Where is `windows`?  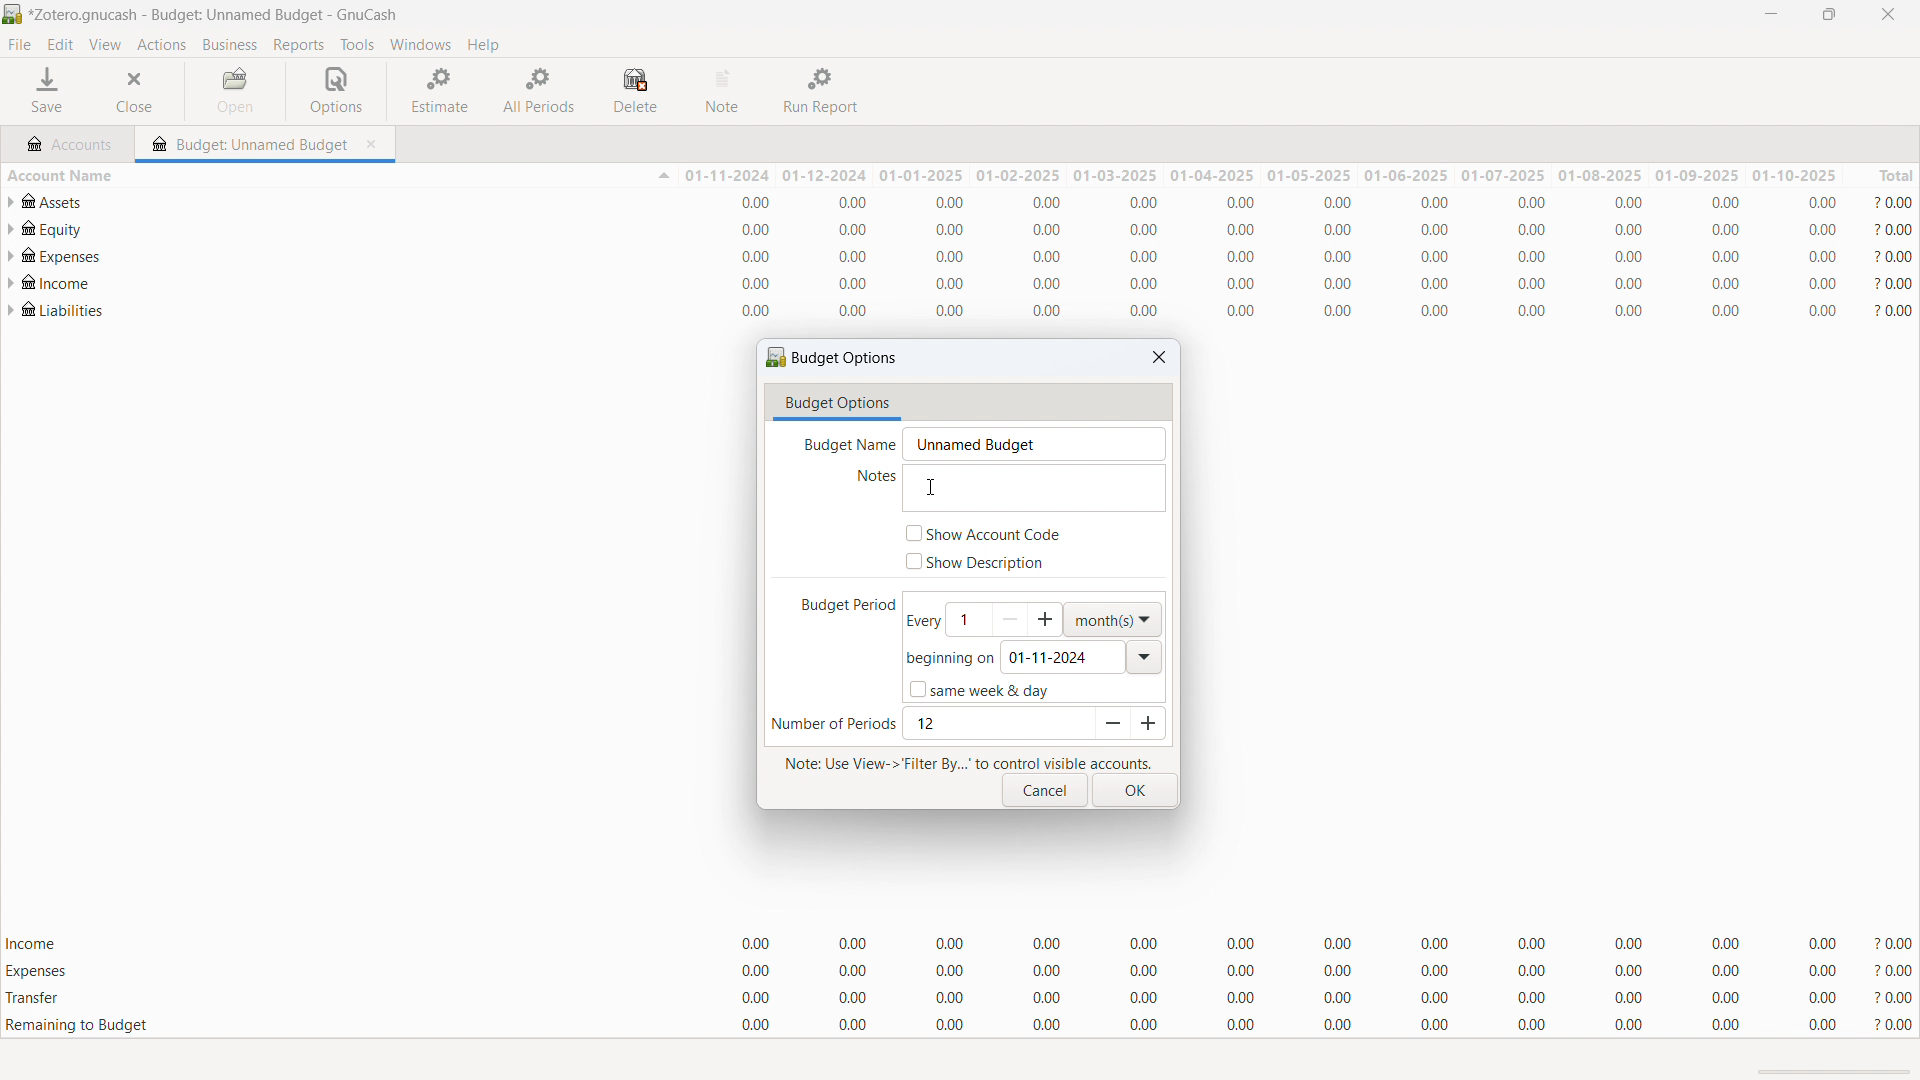 windows is located at coordinates (421, 45).